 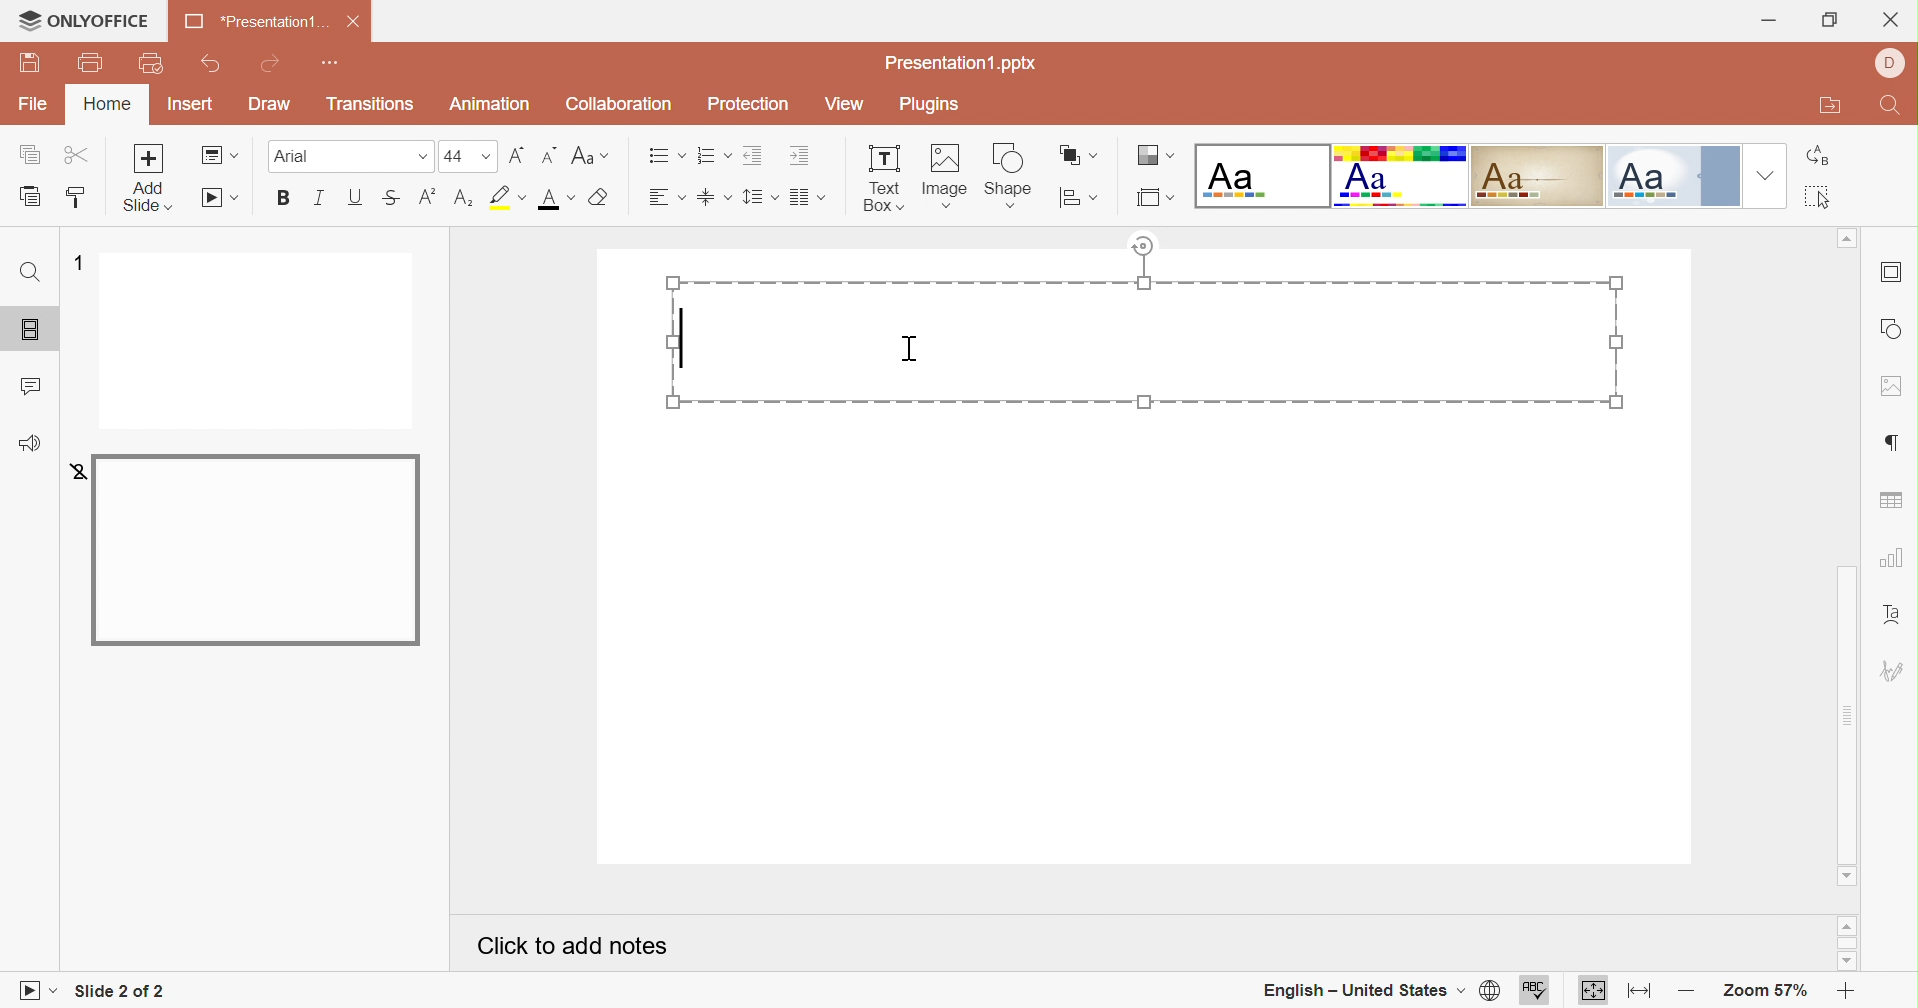 What do you see at coordinates (1362, 989) in the screenshot?
I see `English - United States` at bounding box center [1362, 989].